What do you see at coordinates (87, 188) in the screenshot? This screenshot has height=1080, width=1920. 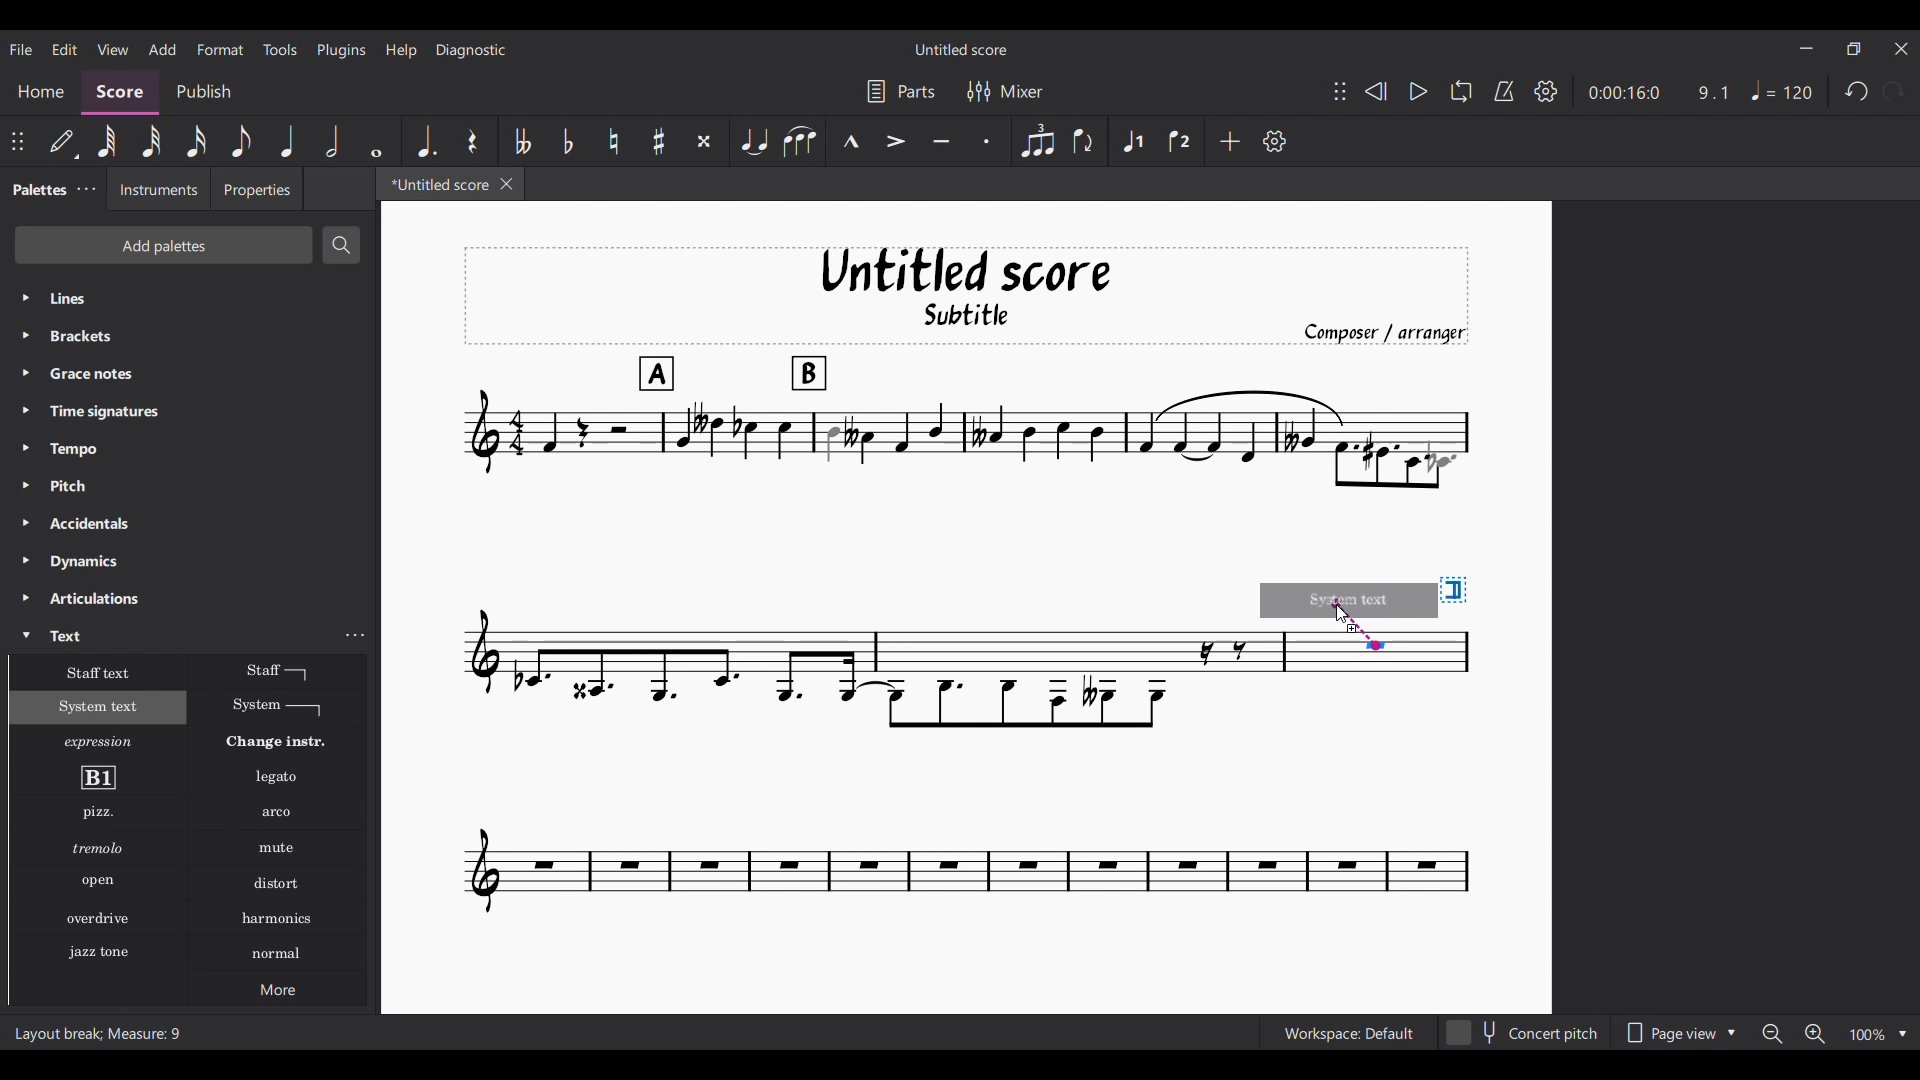 I see `Palette settings` at bounding box center [87, 188].